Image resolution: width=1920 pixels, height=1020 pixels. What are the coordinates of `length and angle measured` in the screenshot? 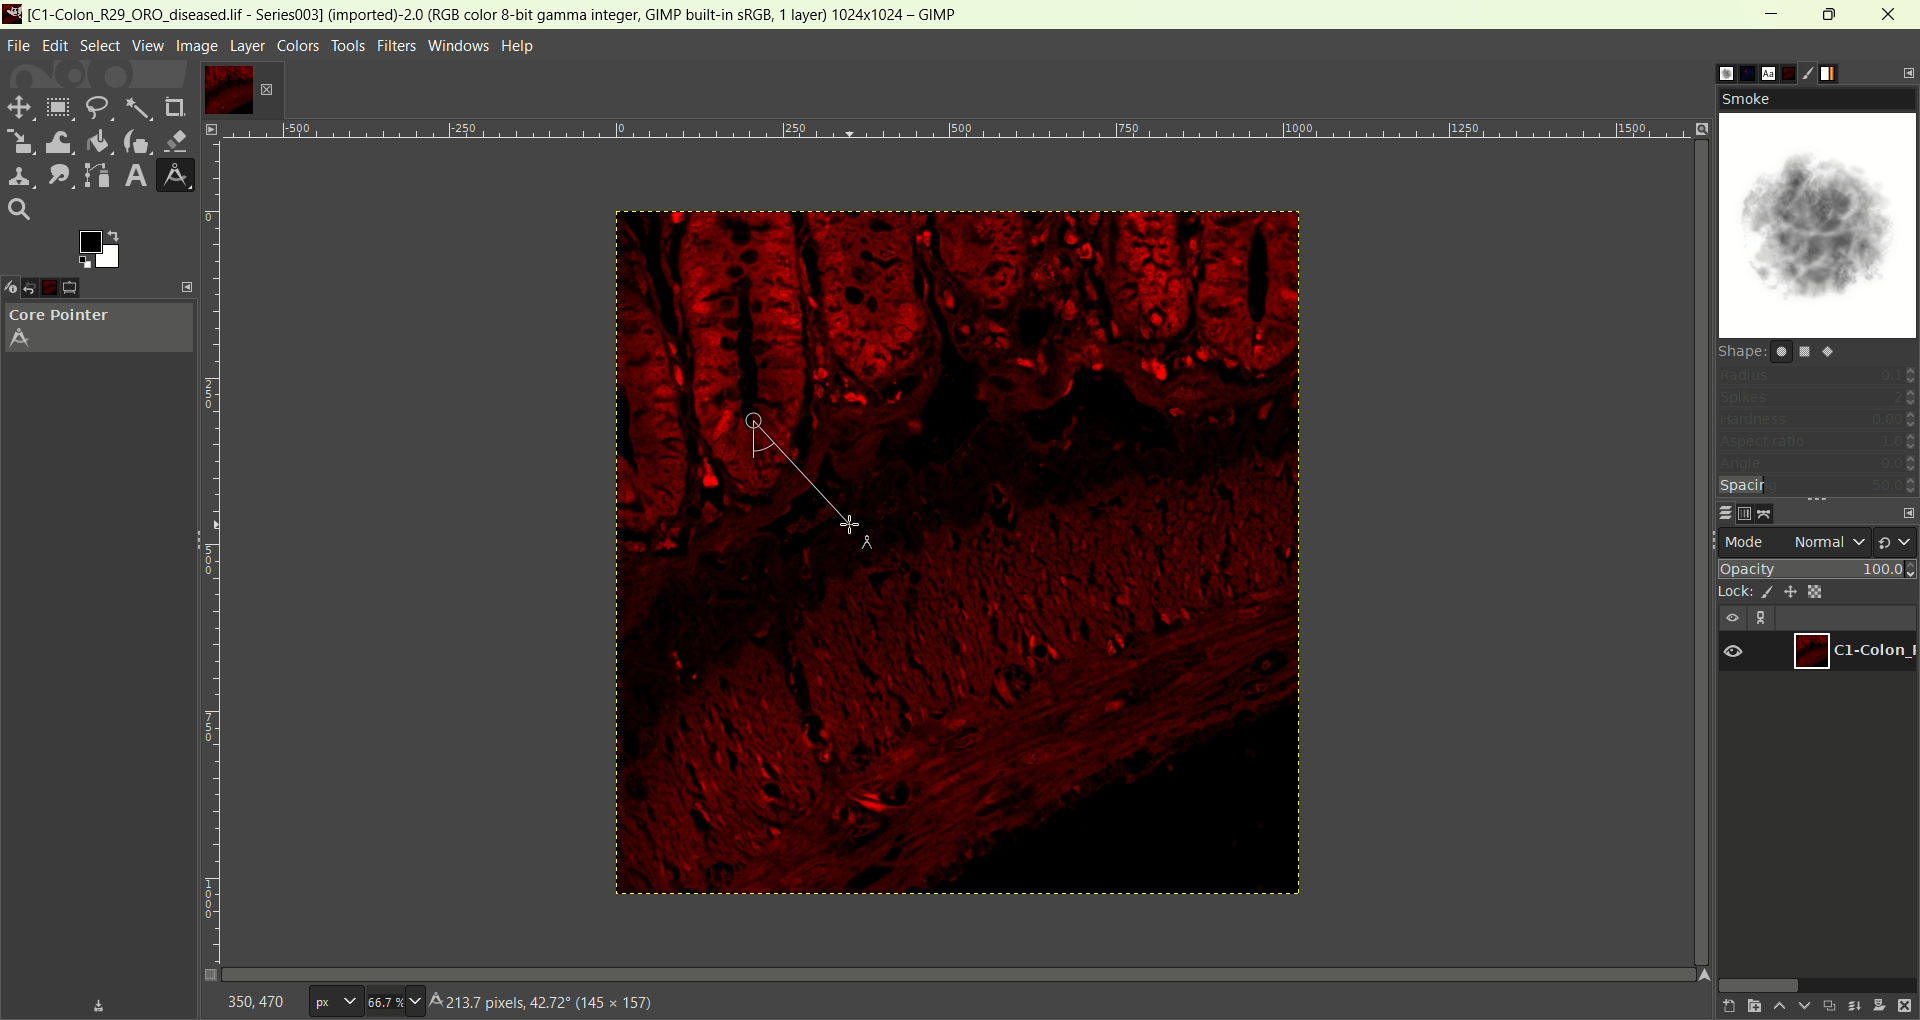 It's located at (803, 509).